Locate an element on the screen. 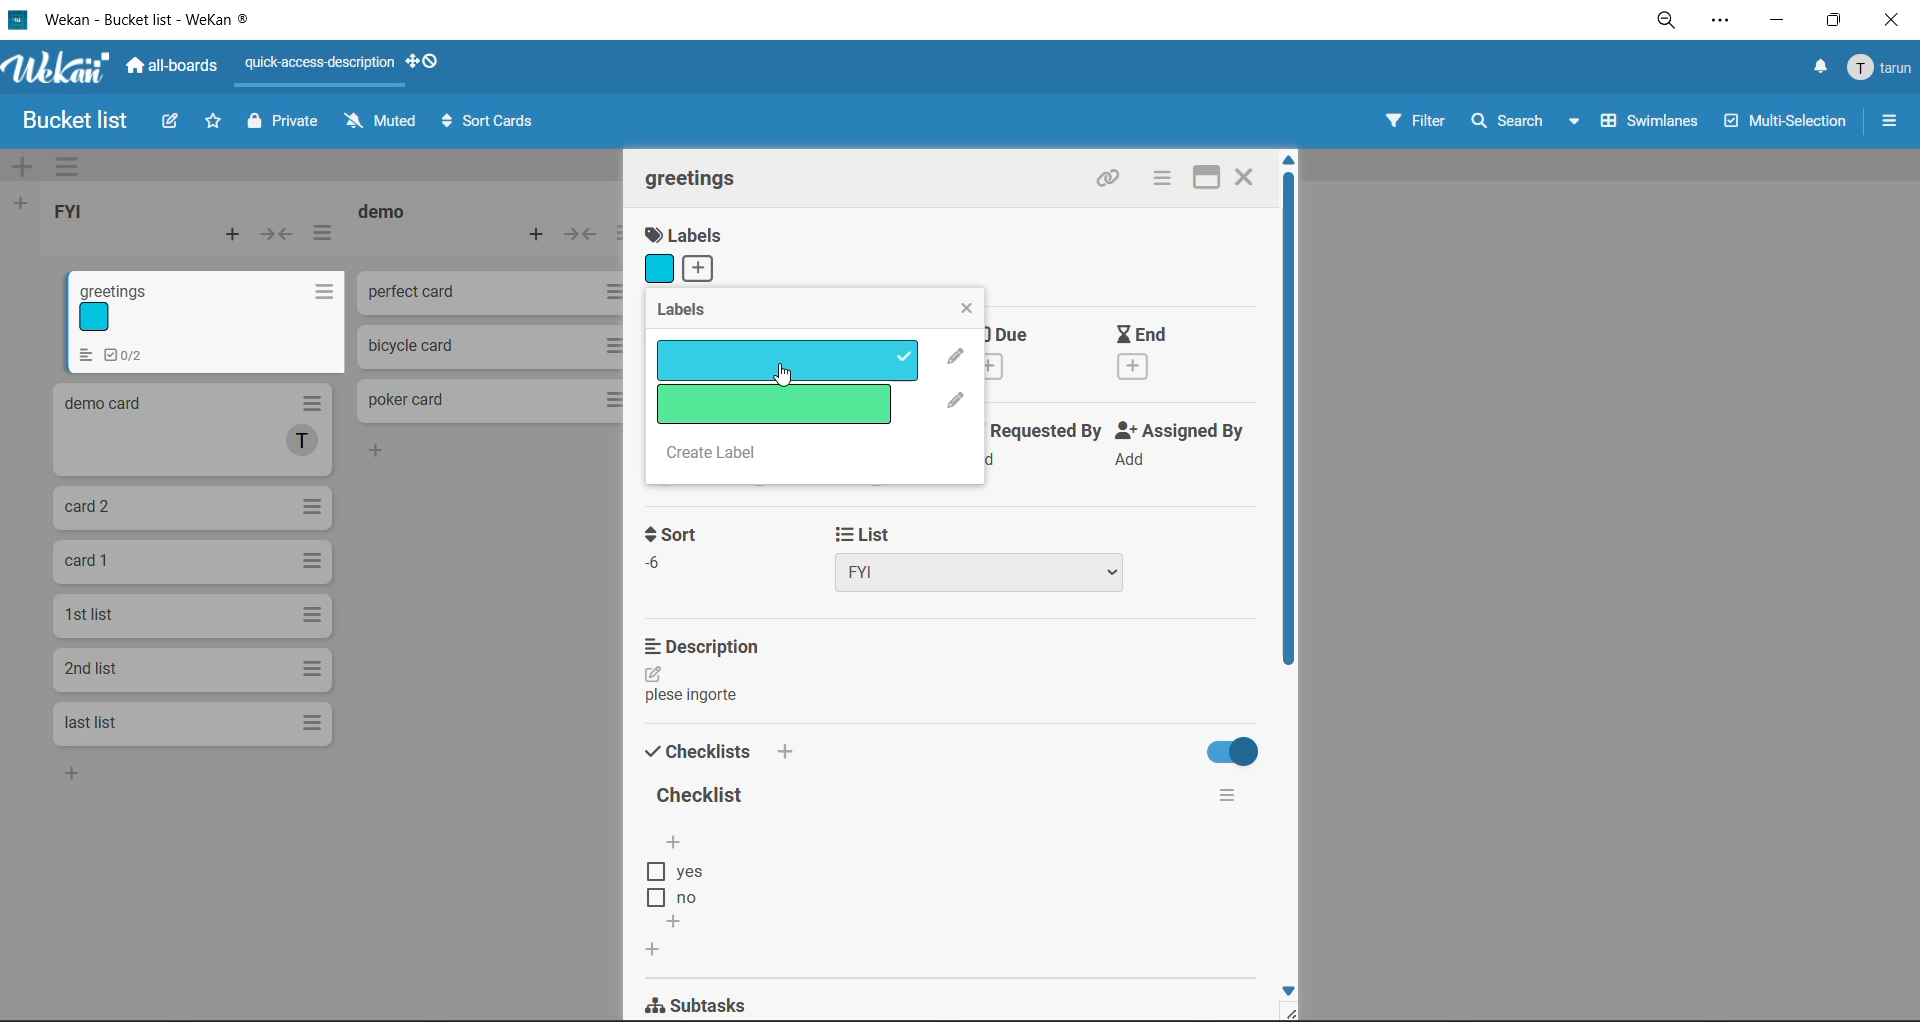  maximize is located at coordinates (1837, 18).